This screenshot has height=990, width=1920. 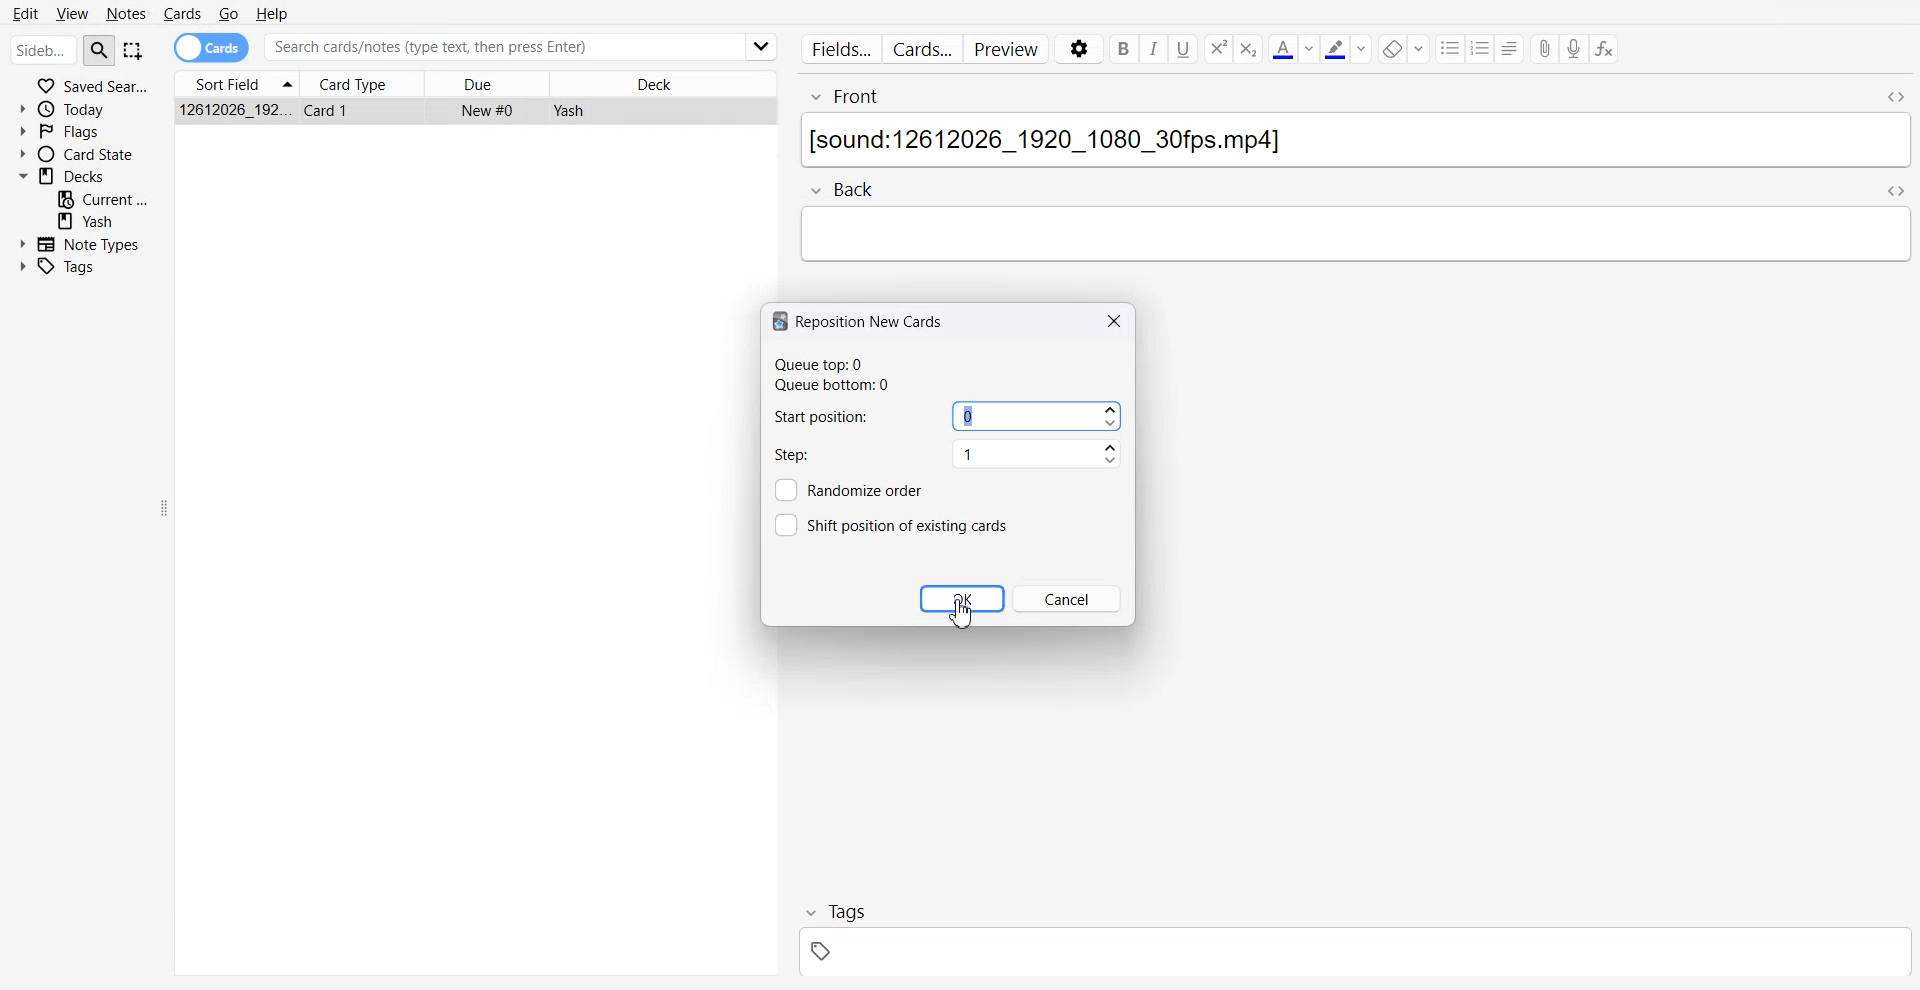 I want to click on Shift position to existing cards, so click(x=907, y=524).